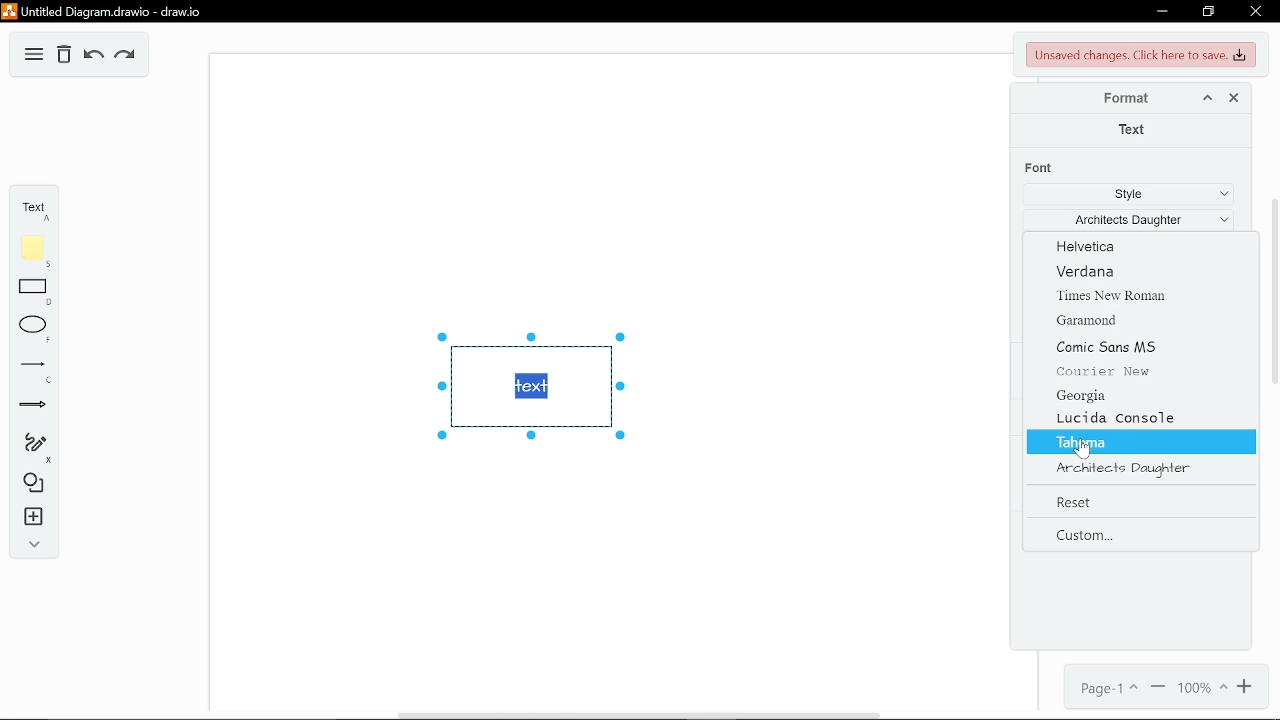 The height and width of the screenshot is (720, 1280). I want to click on courier new, so click(1136, 374).